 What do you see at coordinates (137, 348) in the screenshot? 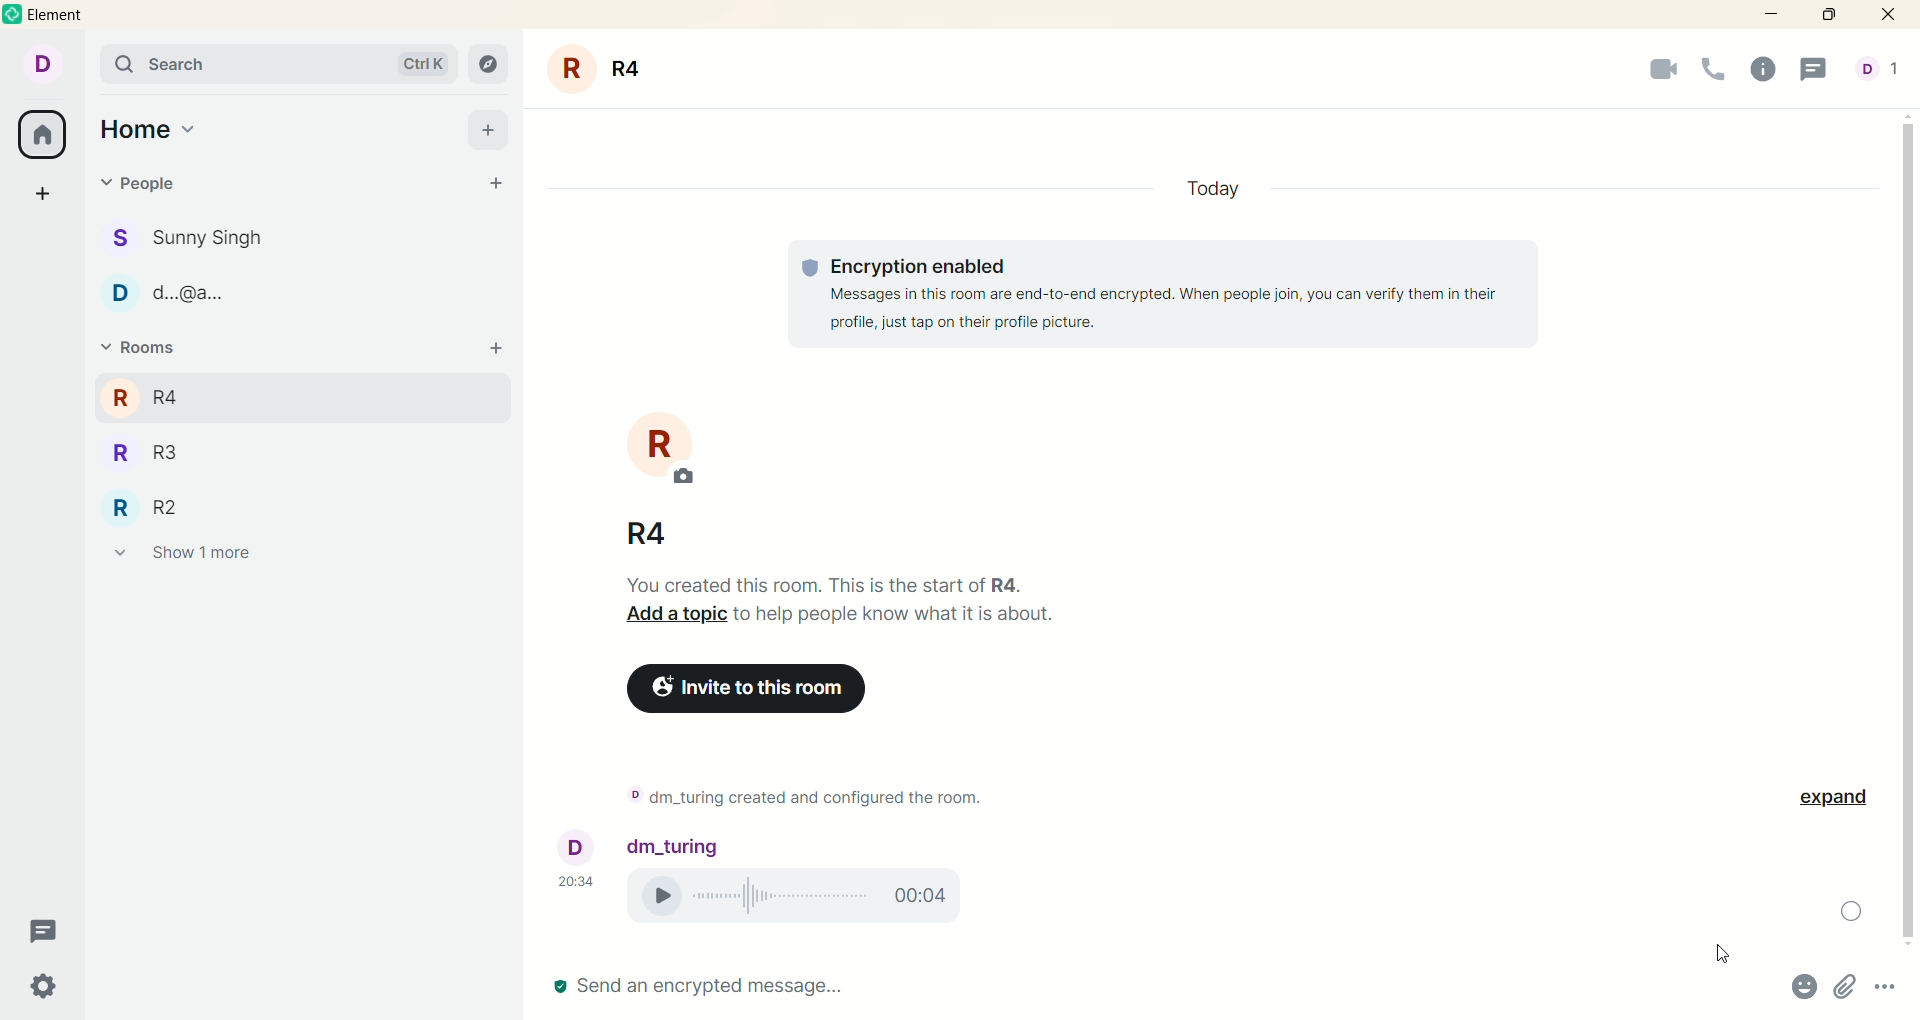
I see `rooms` at bounding box center [137, 348].